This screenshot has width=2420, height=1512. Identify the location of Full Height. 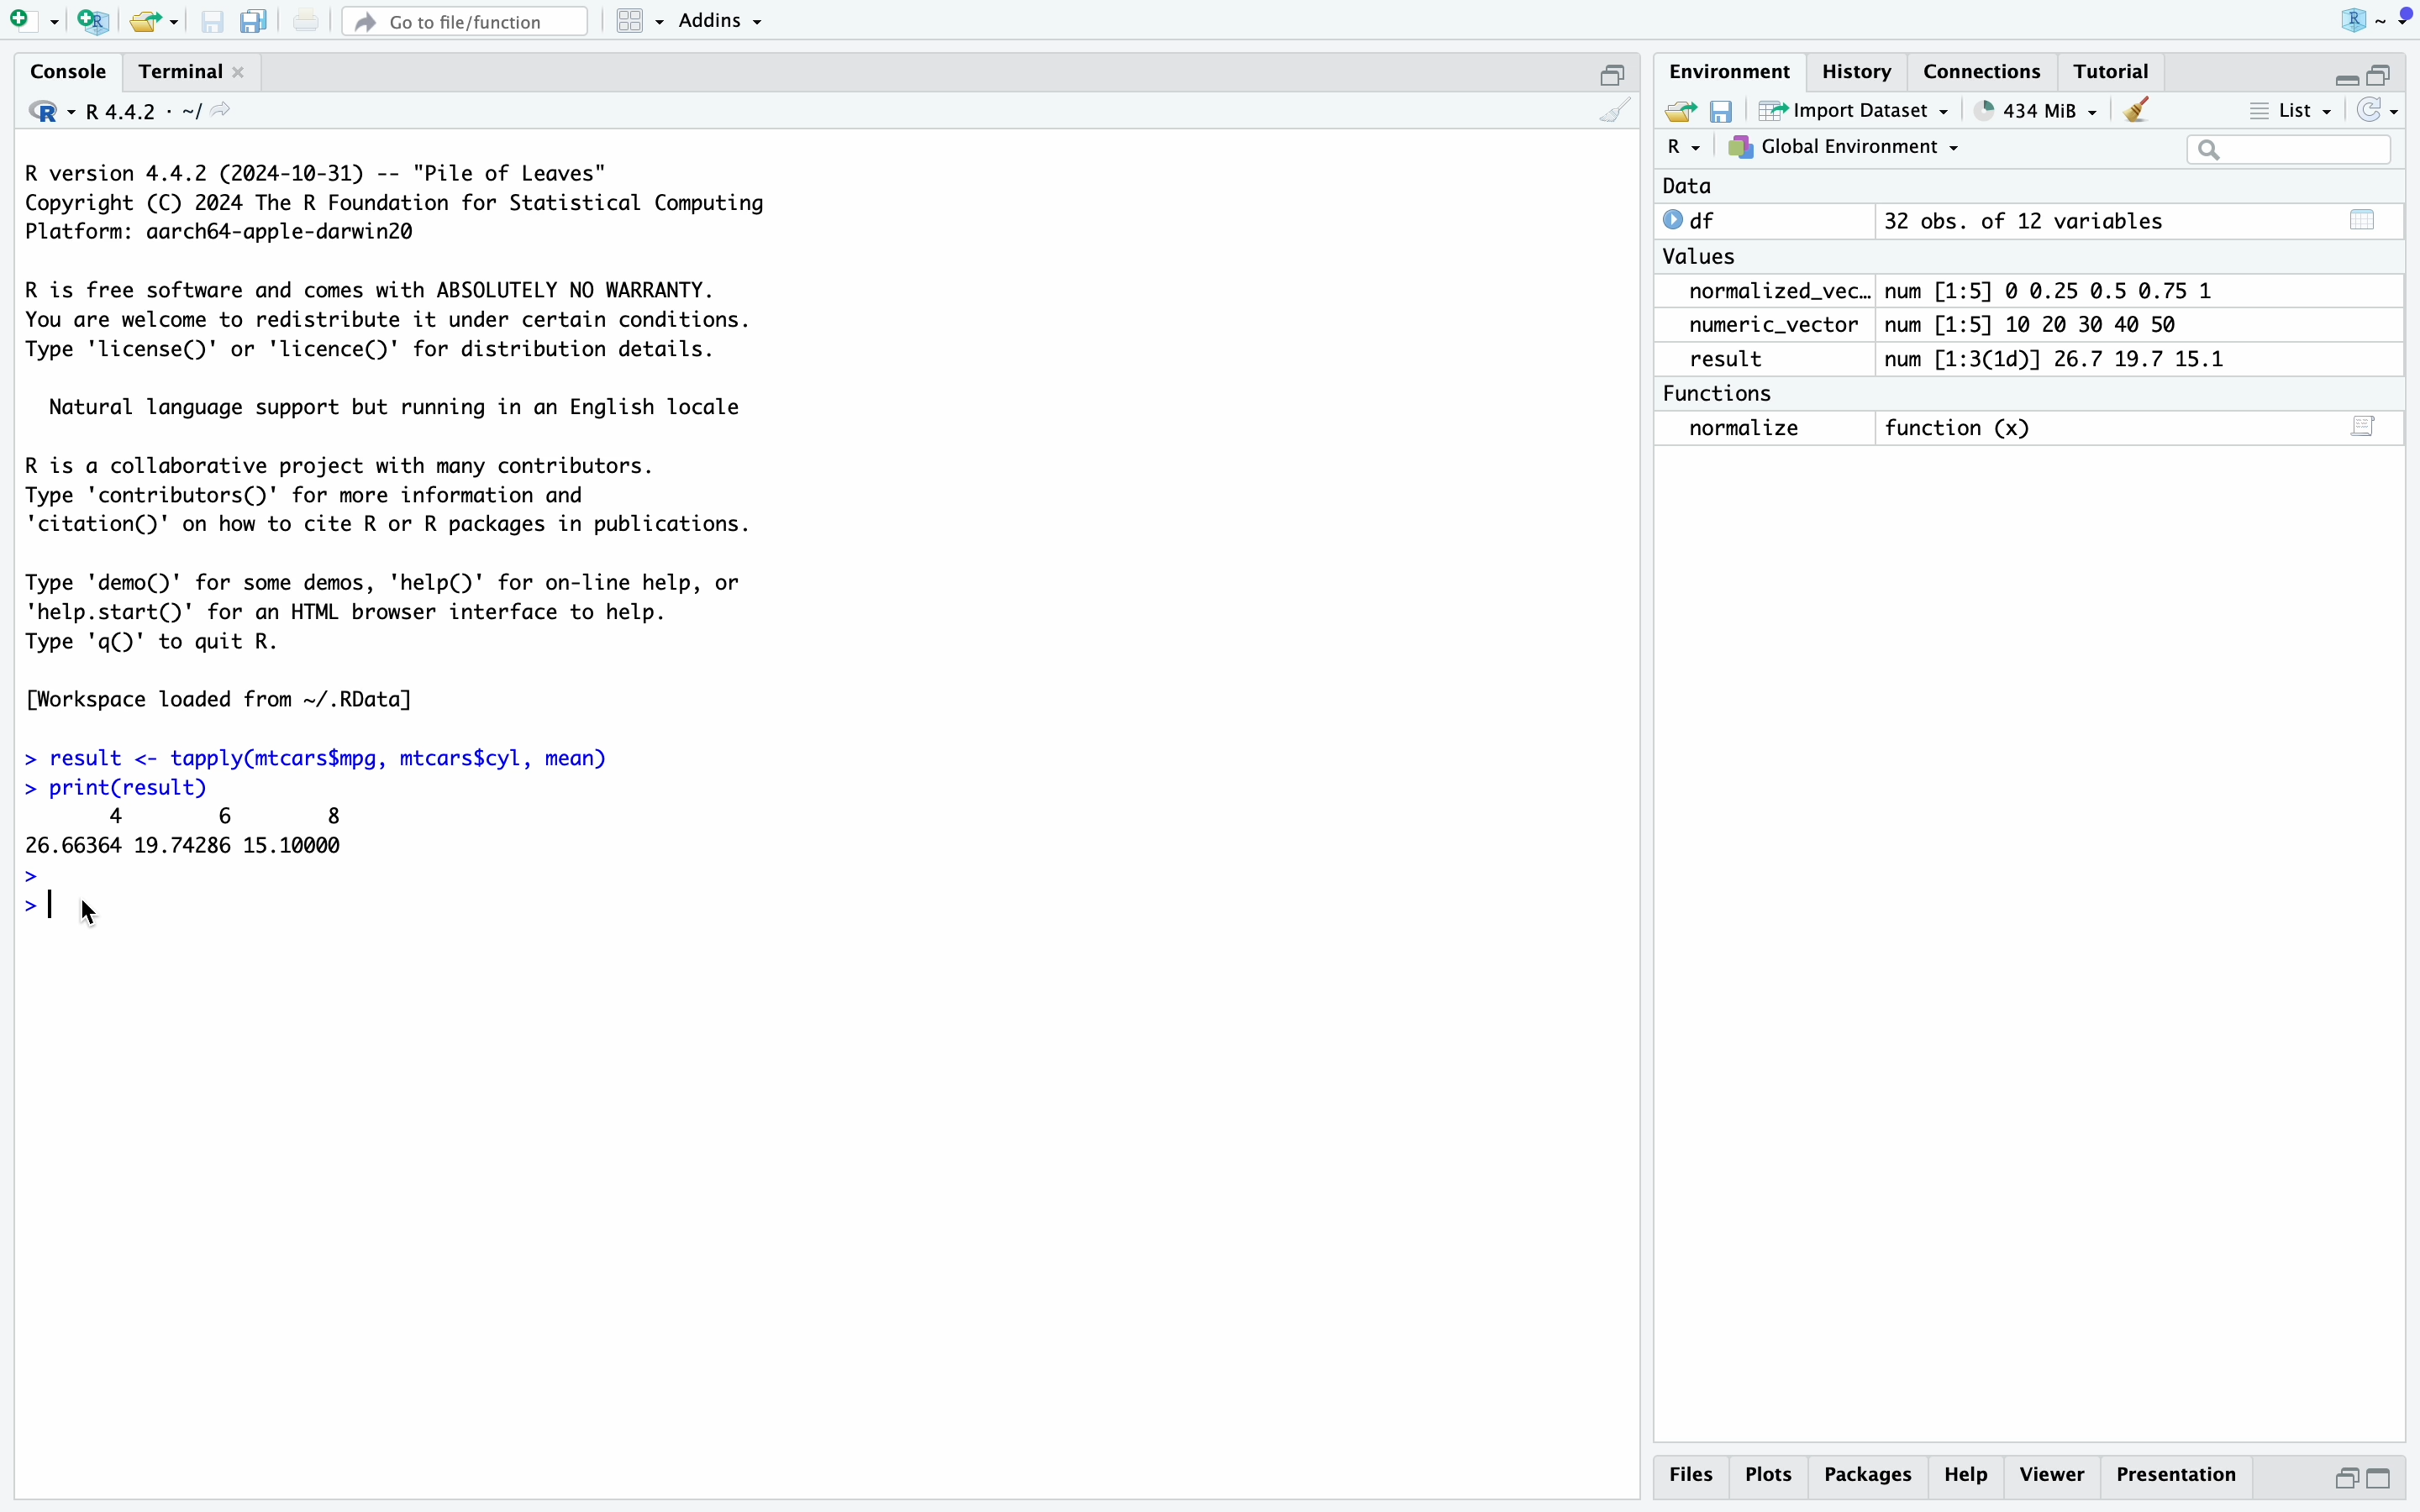
(2384, 1480).